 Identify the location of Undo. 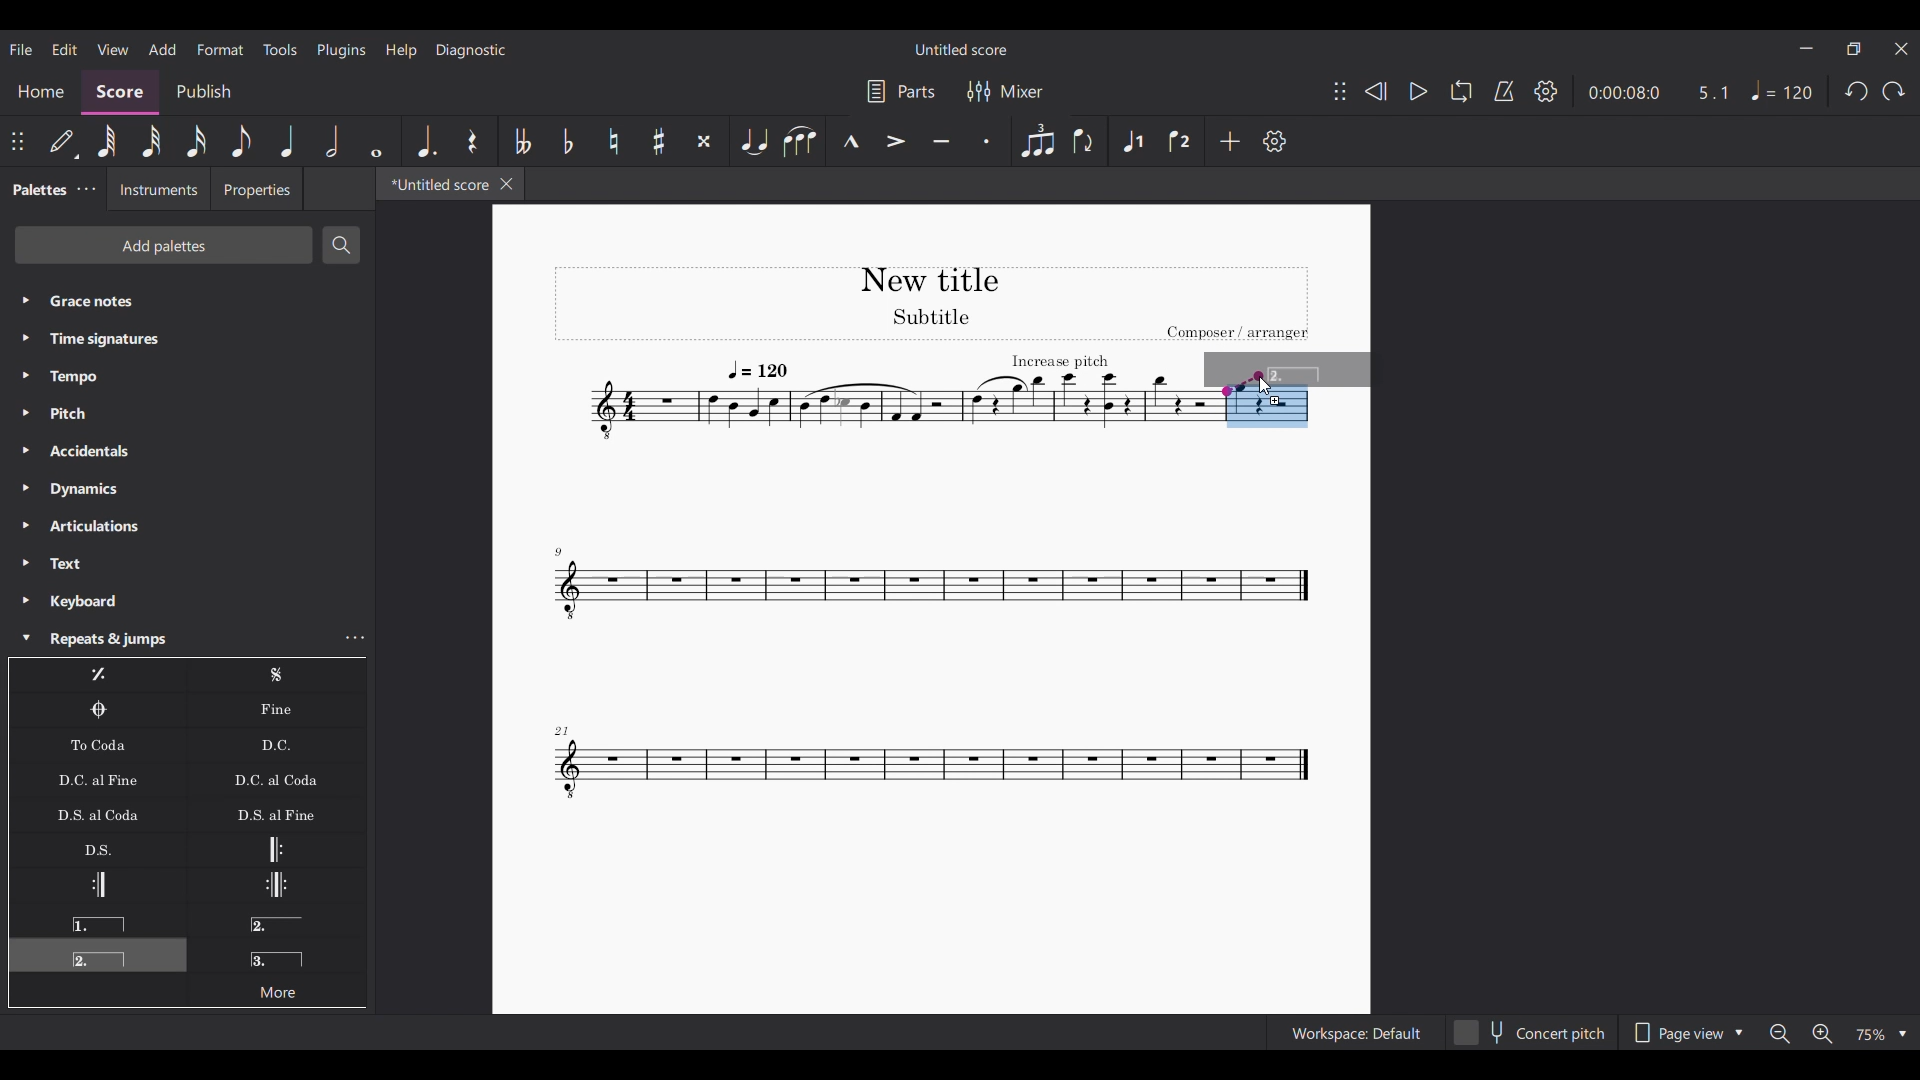
(1858, 91).